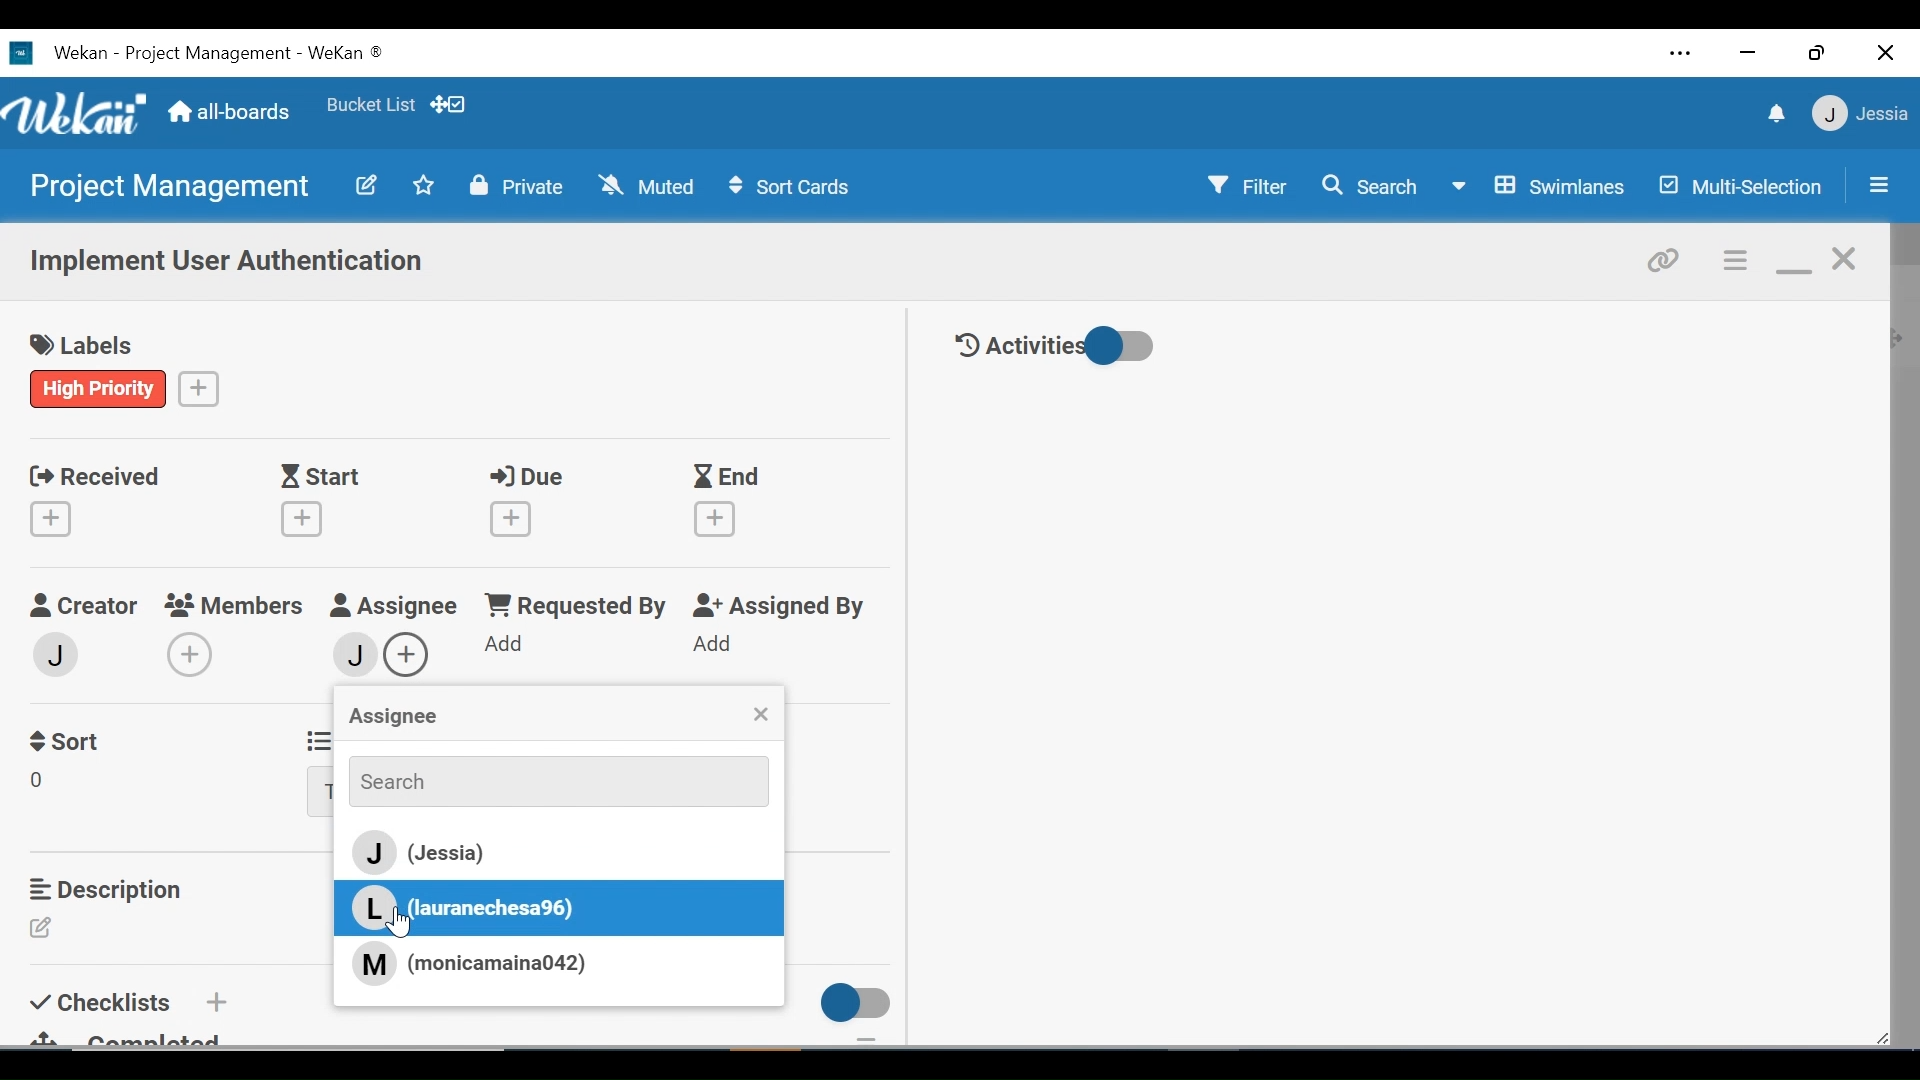 This screenshot has height=1080, width=1920. I want to click on wekan icon, so click(26, 53).